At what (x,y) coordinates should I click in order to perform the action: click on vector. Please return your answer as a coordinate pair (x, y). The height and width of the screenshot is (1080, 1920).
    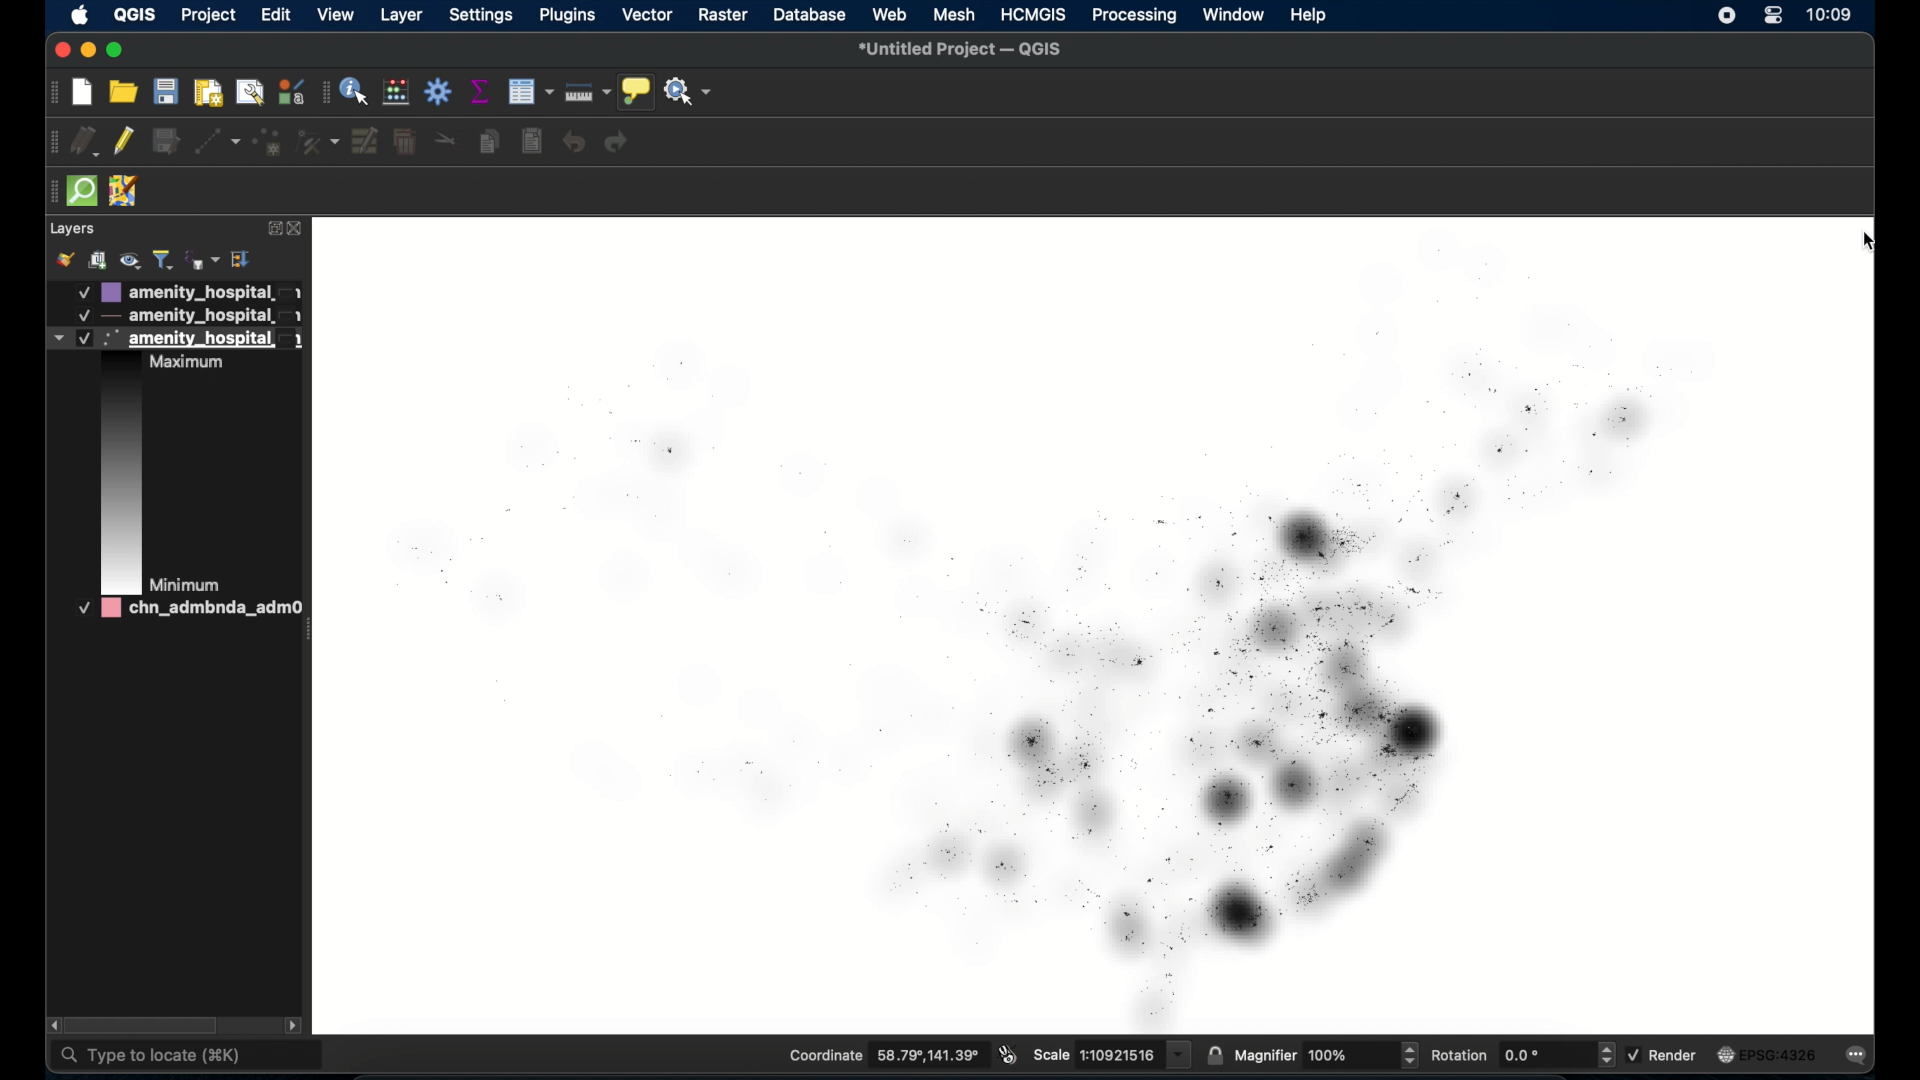
    Looking at the image, I should click on (647, 16).